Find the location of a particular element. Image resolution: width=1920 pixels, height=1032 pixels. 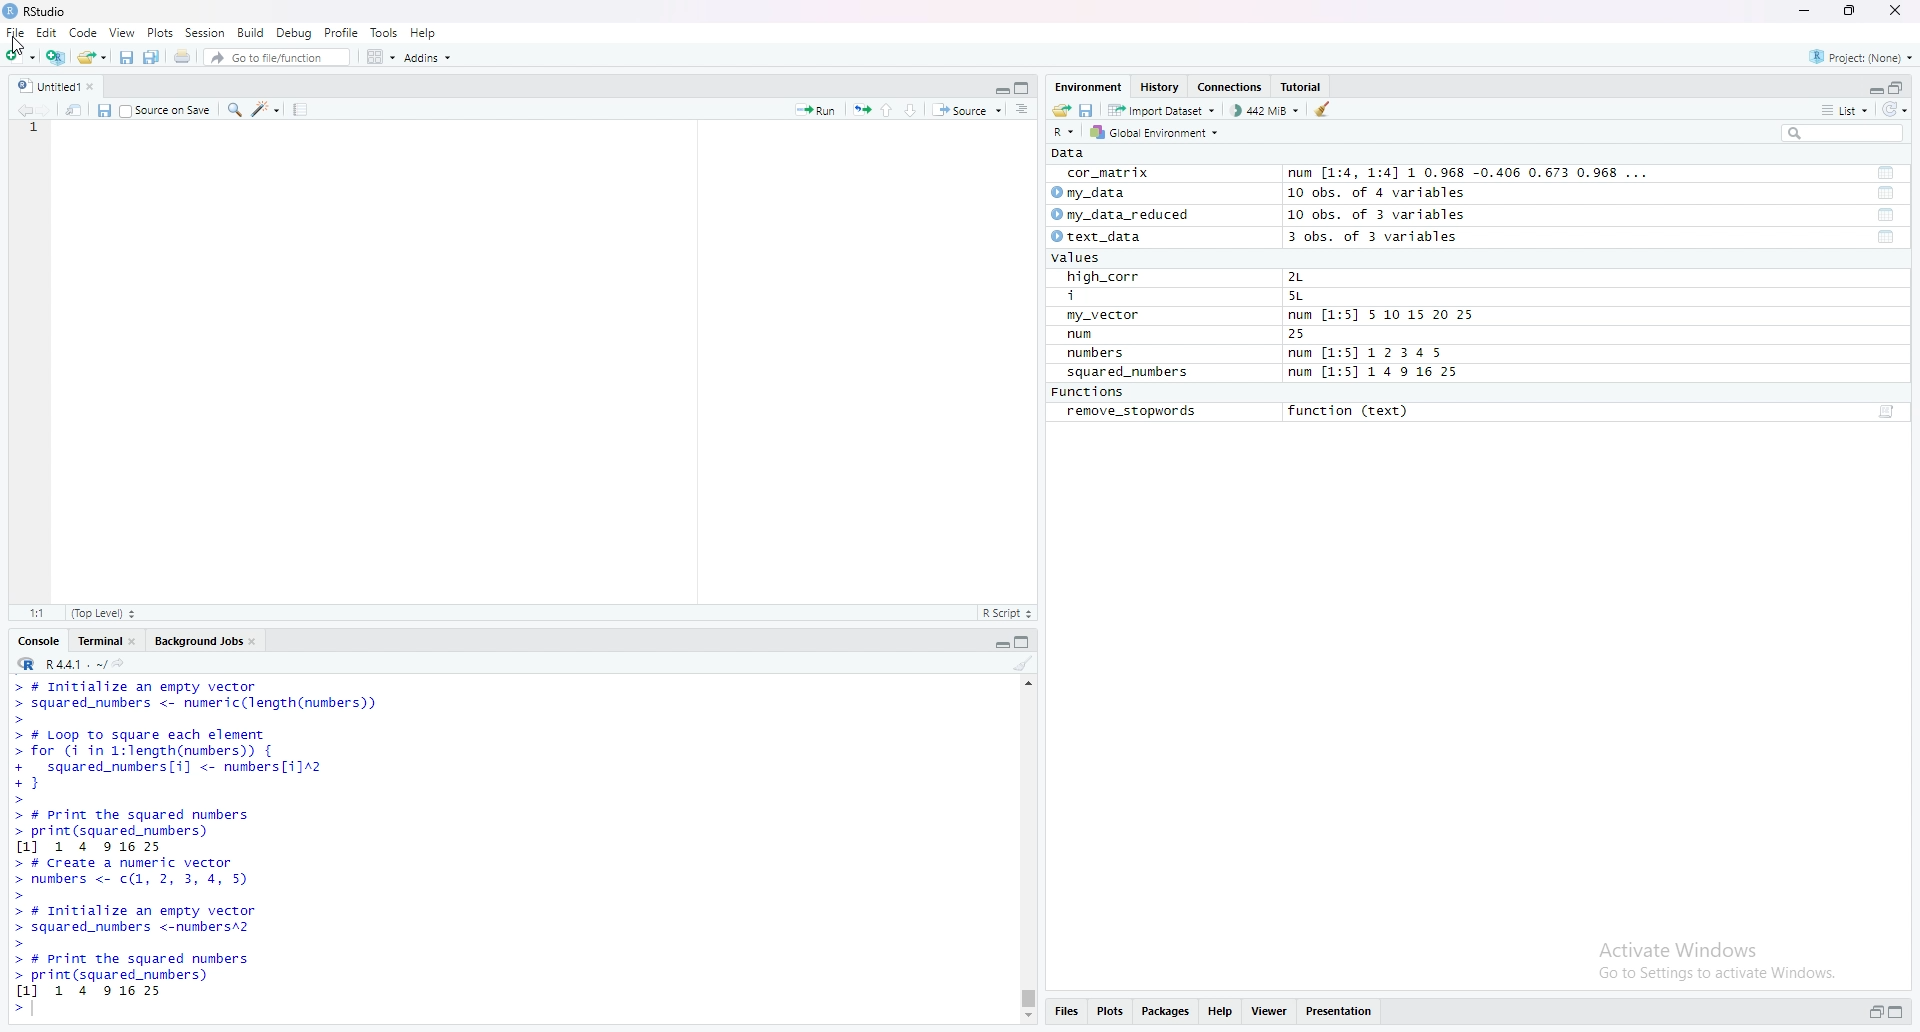

Plots is located at coordinates (159, 32).